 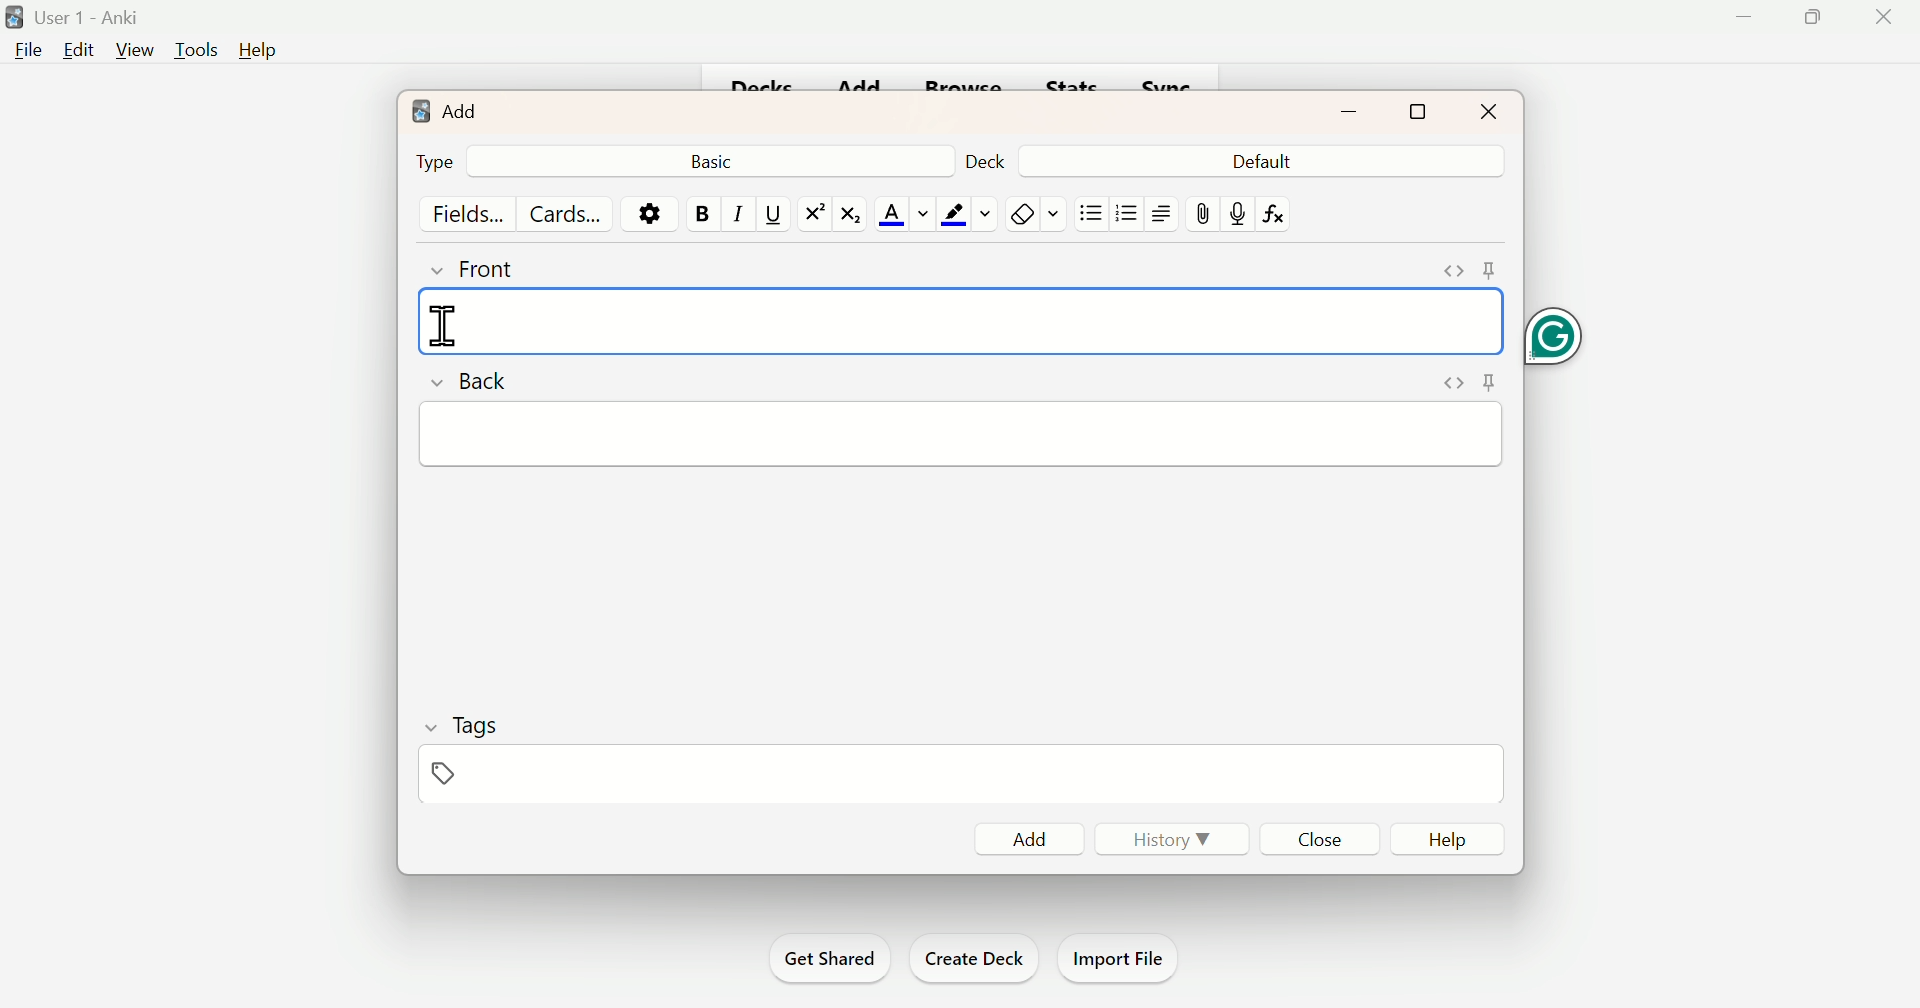 I want to click on pin, so click(x=1488, y=382).